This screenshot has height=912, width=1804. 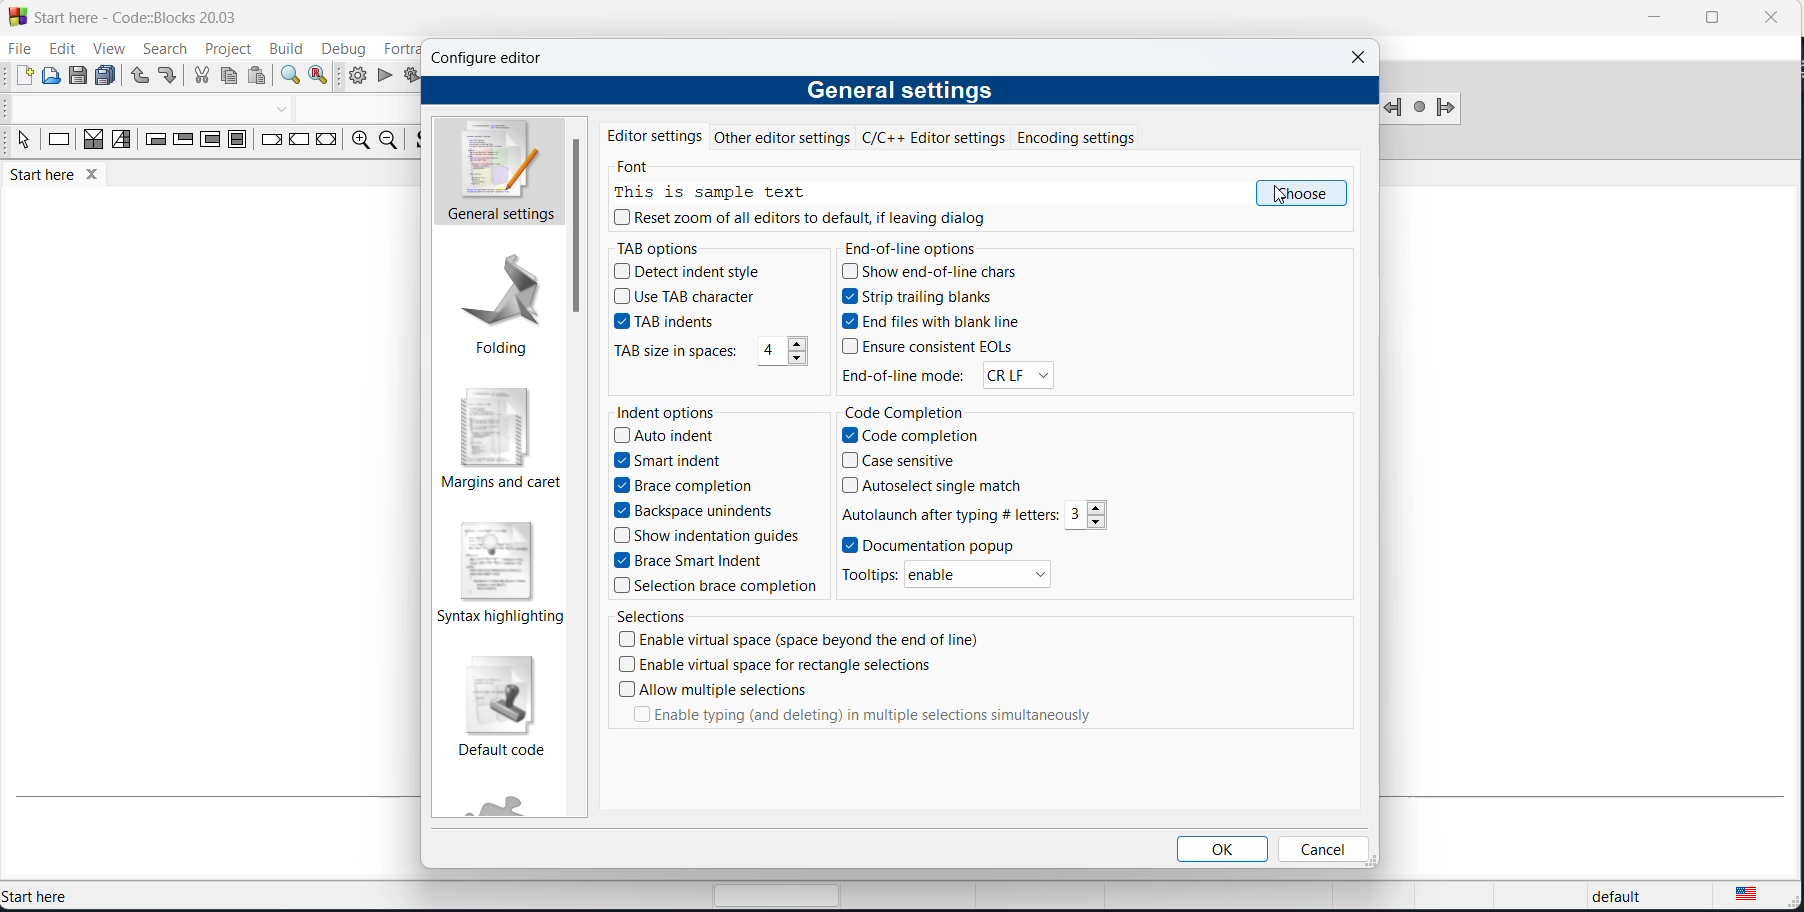 What do you see at coordinates (284, 48) in the screenshot?
I see `build` at bounding box center [284, 48].